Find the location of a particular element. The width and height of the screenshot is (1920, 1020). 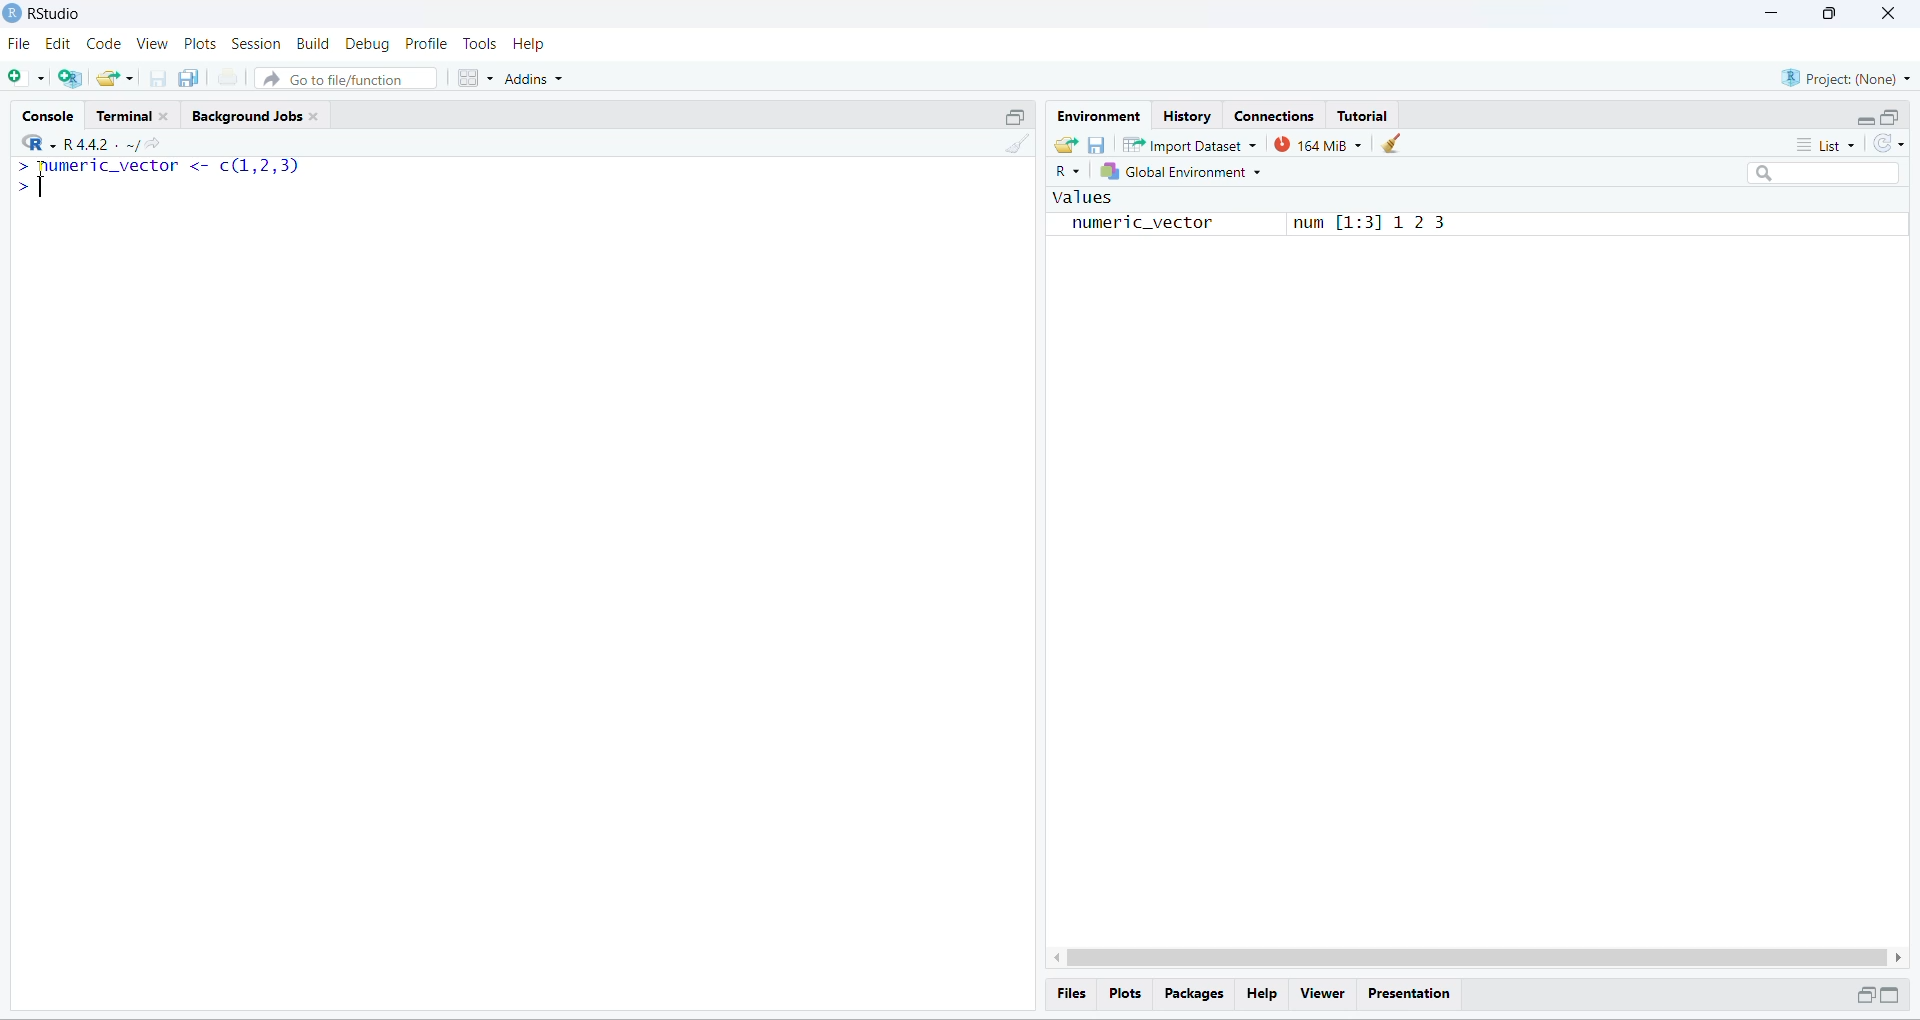

Code is located at coordinates (102, 44).